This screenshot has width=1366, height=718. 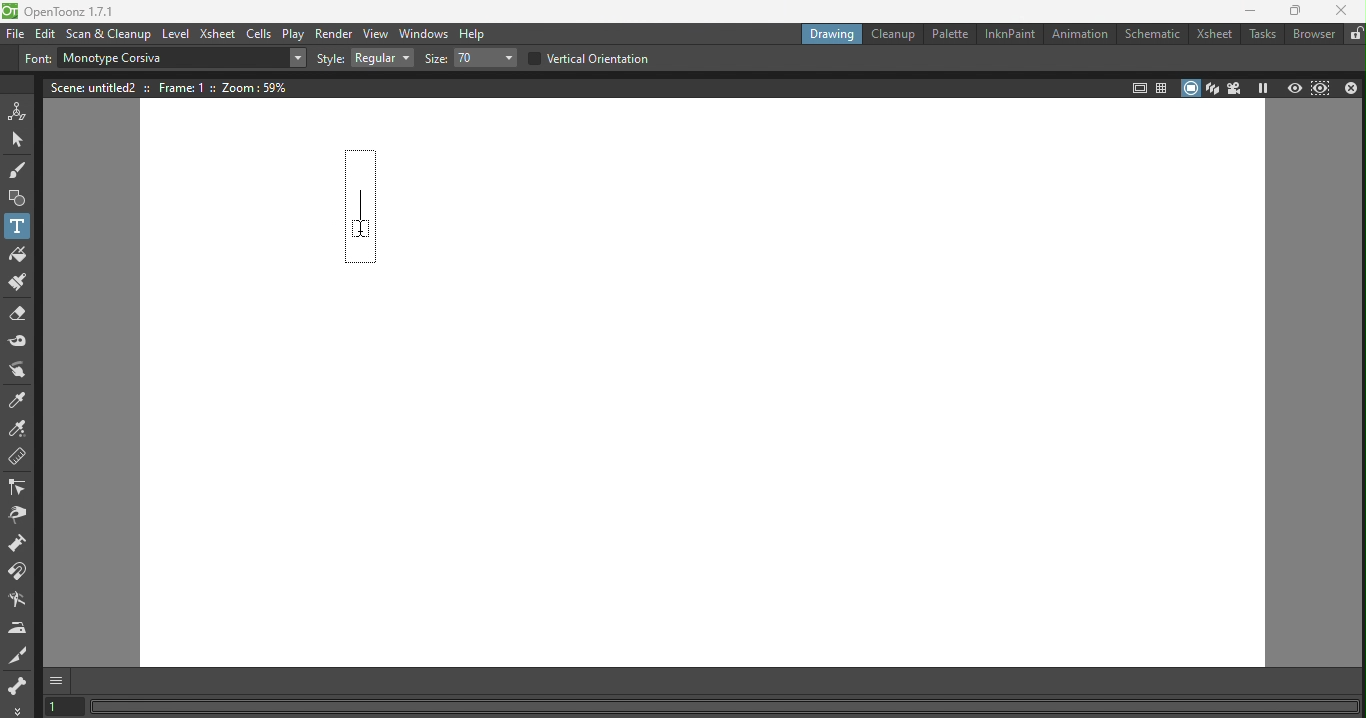 What do you see at coordinates (295, 57) in the screenshot?
I see `Drop down` at bounding box center [295, 57].